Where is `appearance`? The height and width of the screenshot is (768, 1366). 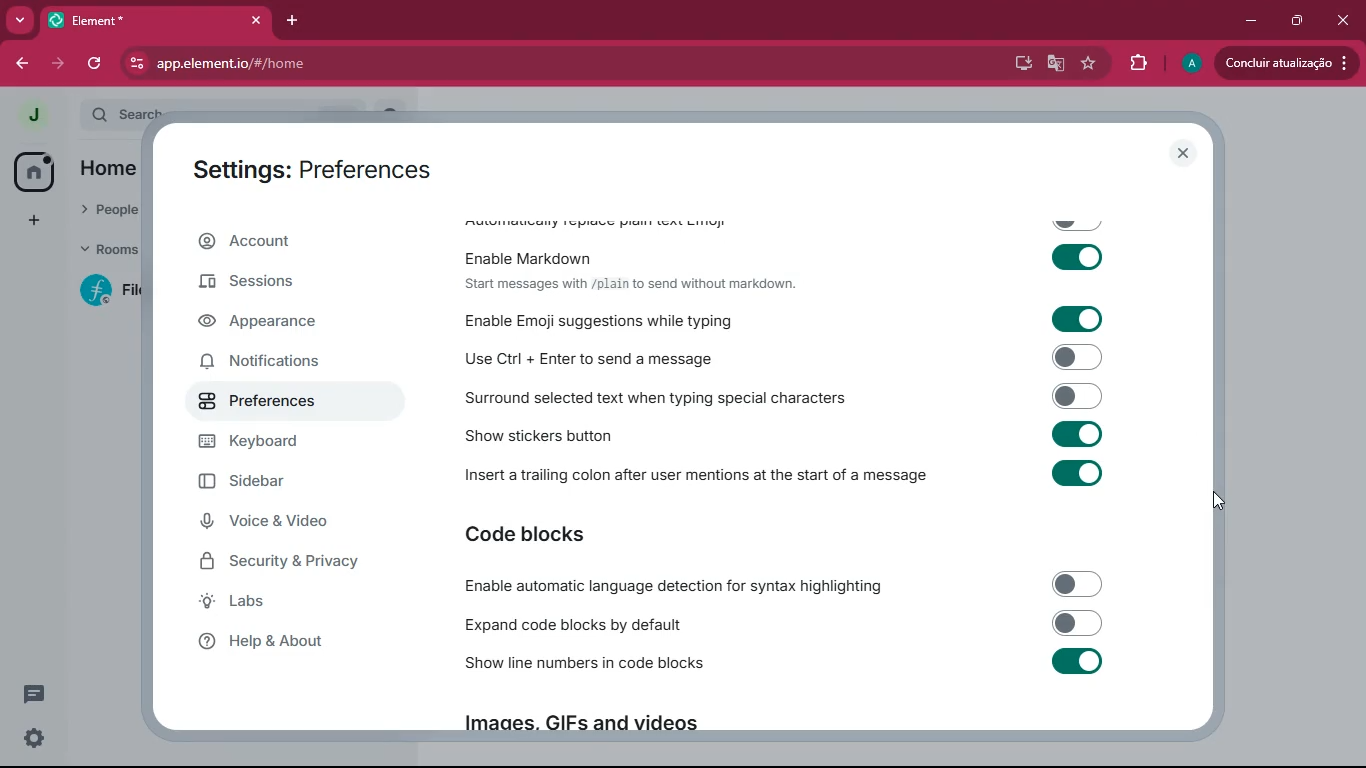
appearance is located at coordinates (279, 324).